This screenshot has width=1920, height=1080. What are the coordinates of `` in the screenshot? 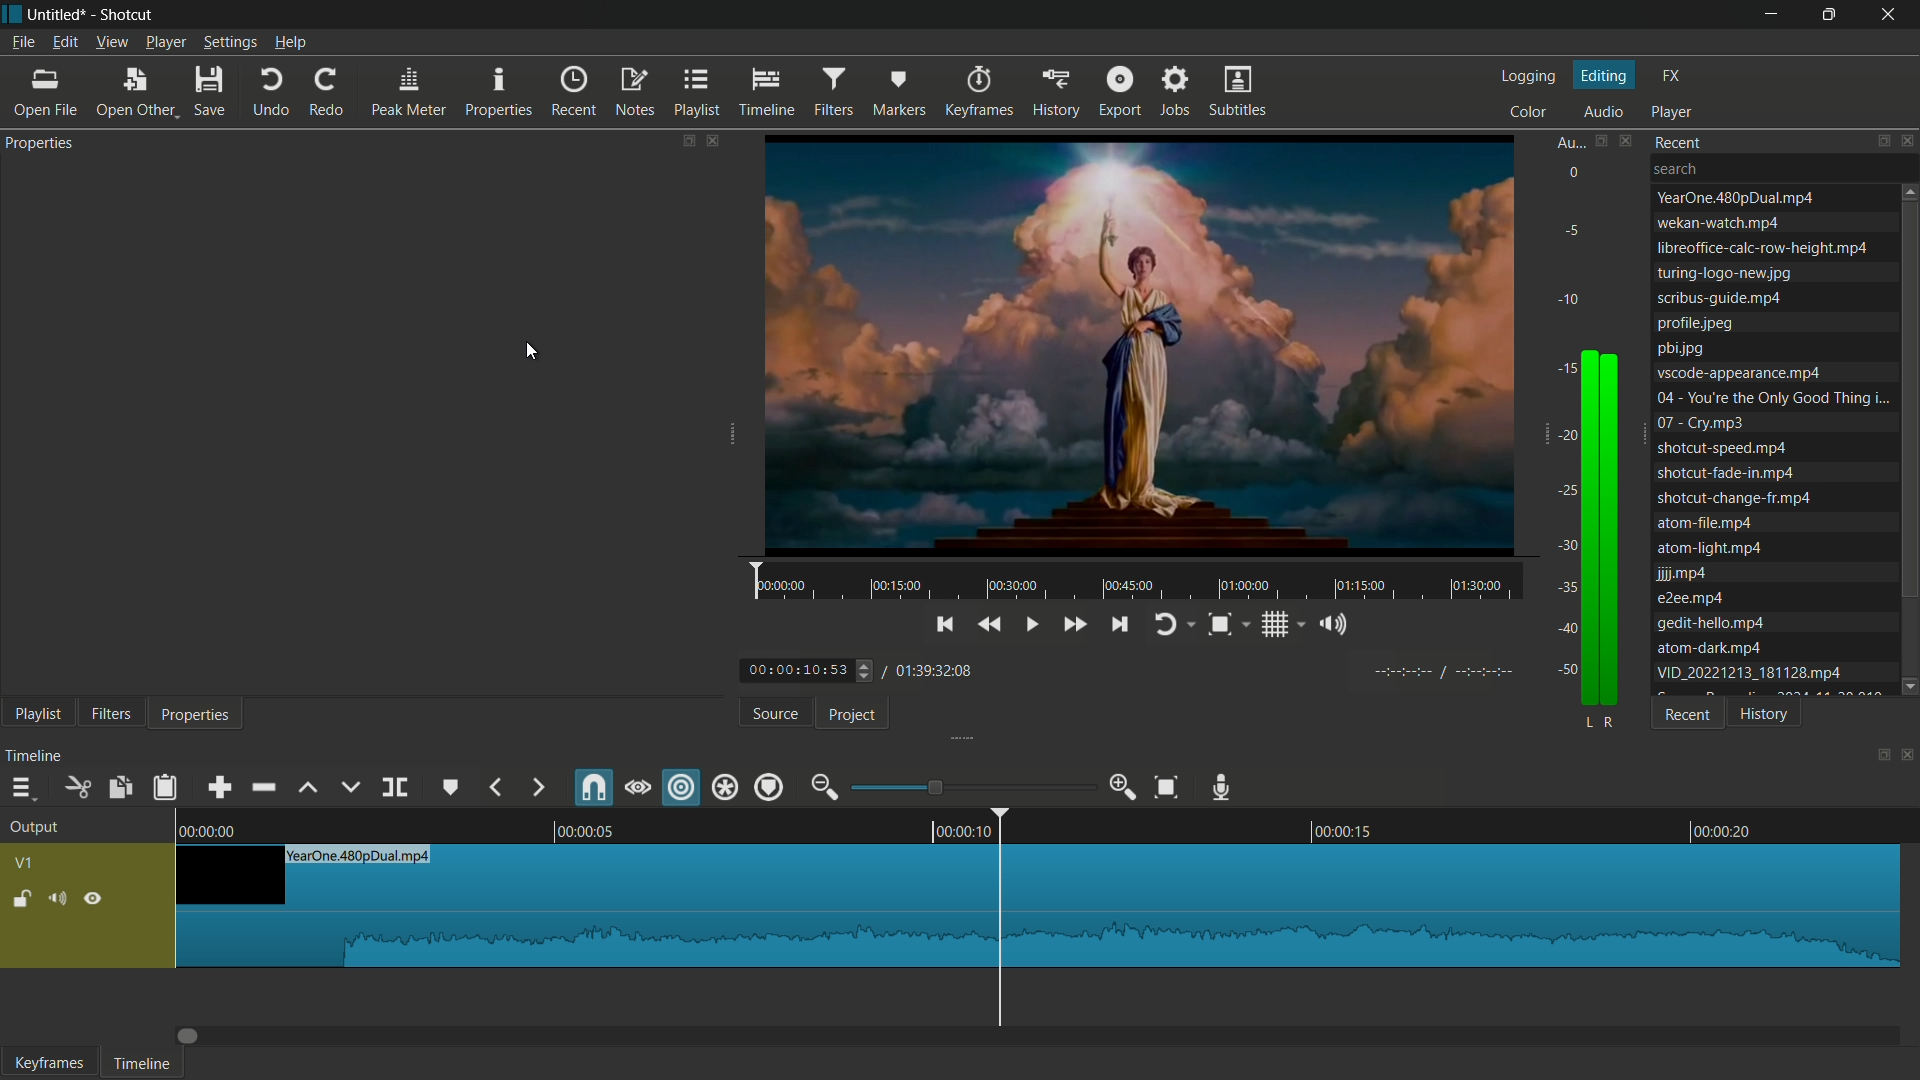 It's located at (1617, 723).